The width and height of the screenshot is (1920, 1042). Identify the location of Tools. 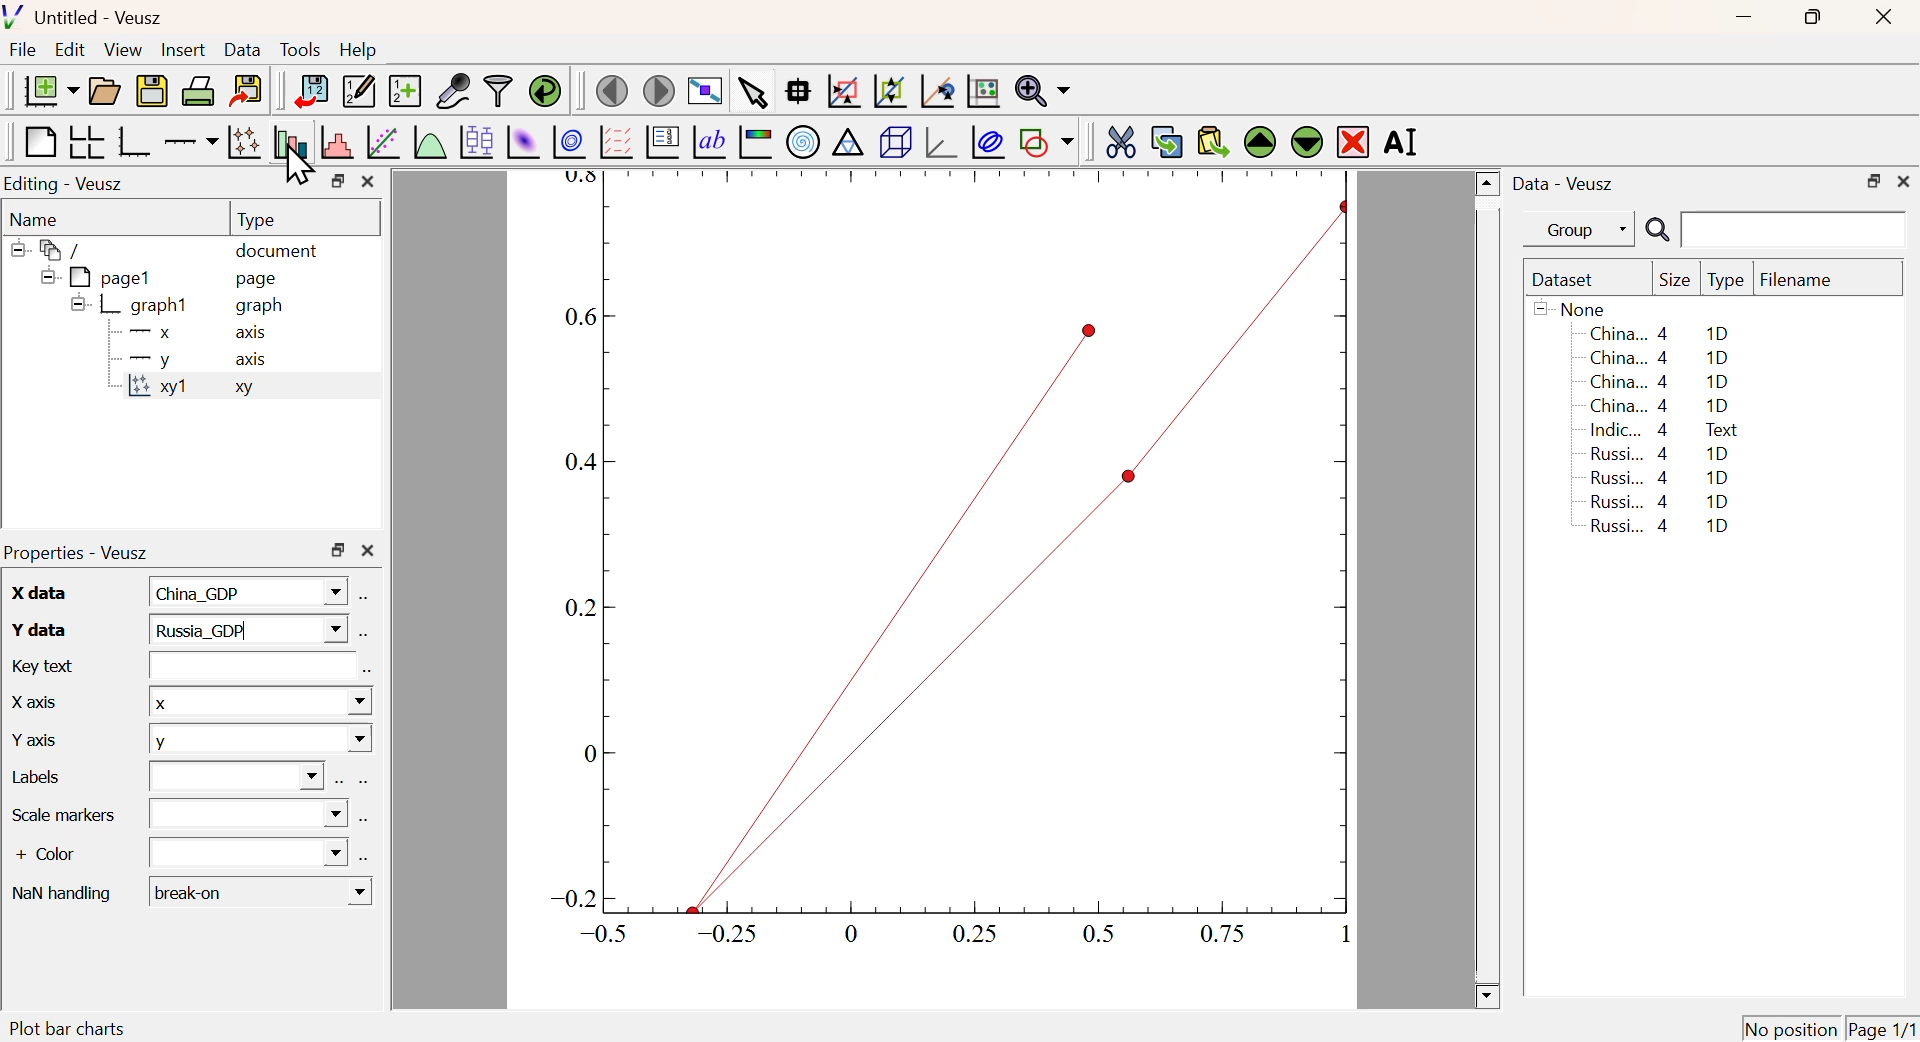
(300, 51).